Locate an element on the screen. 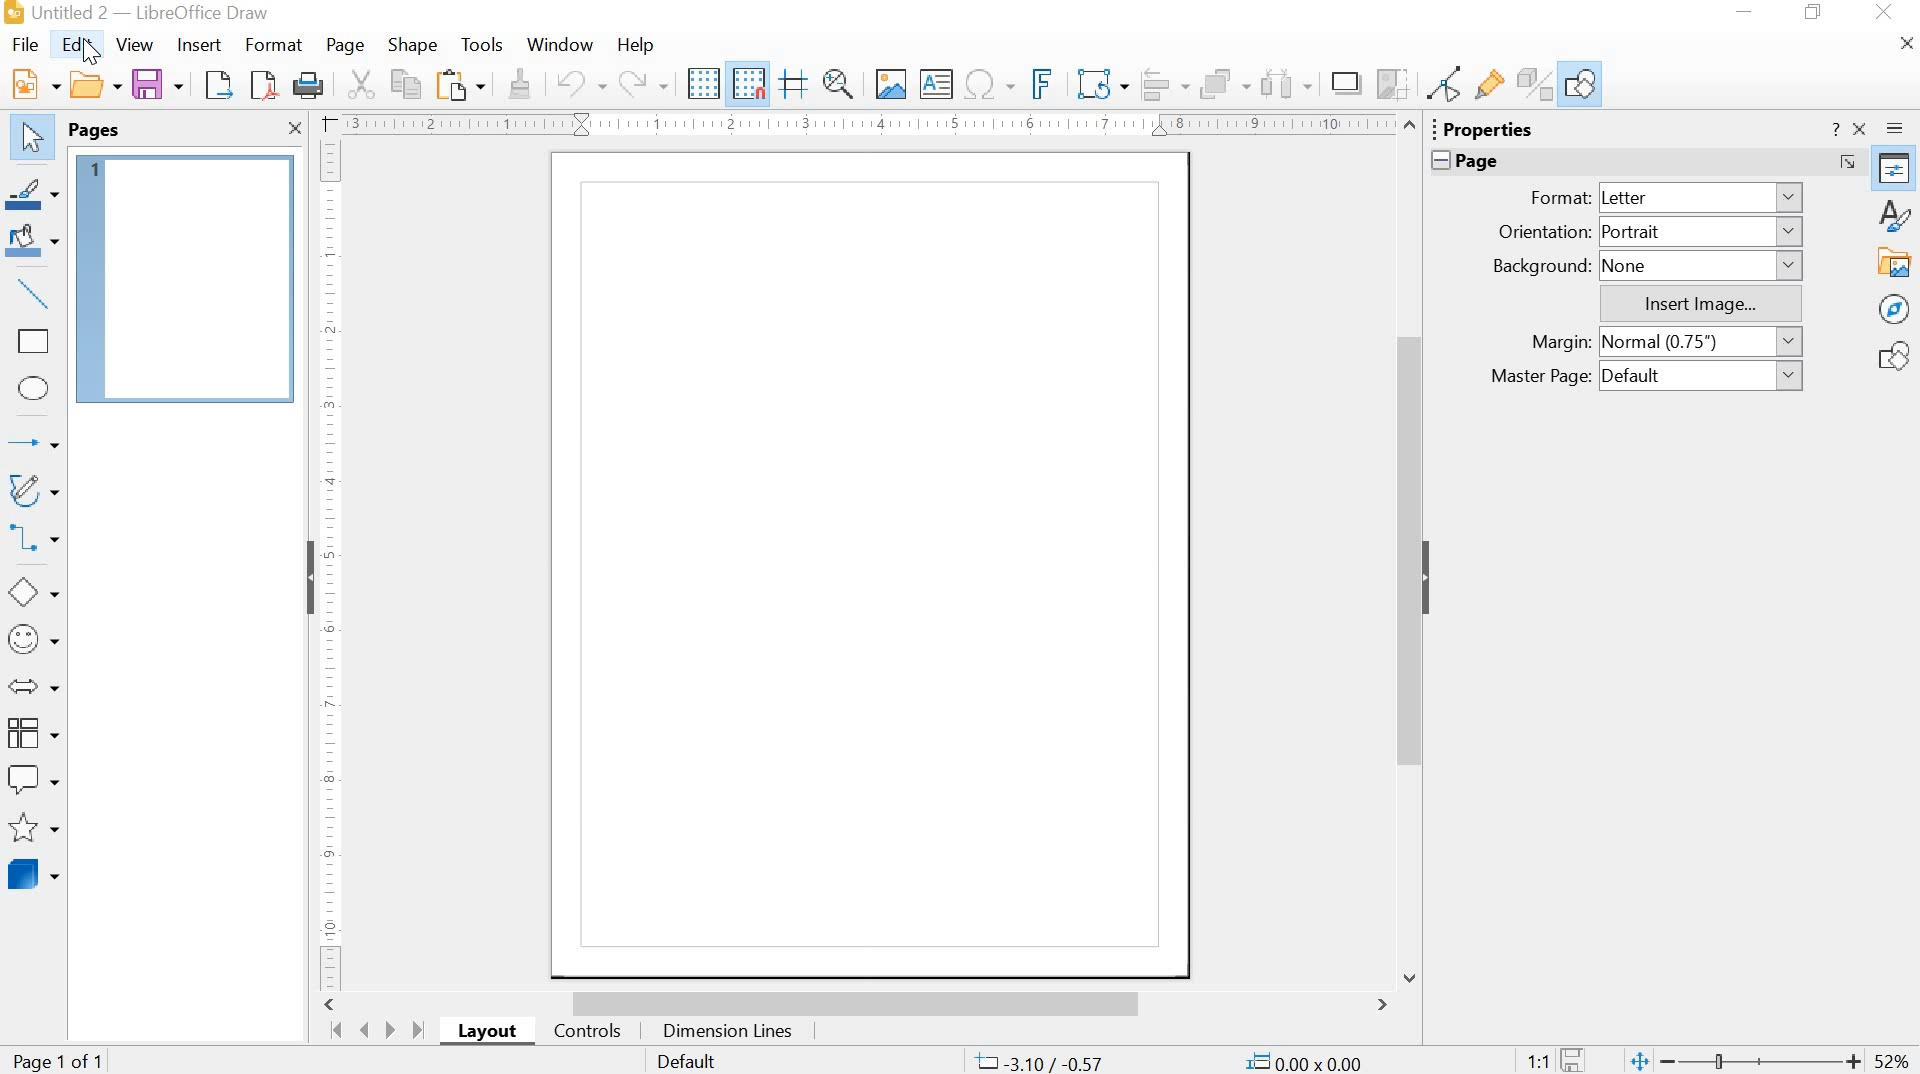 The image size is (1920, 1074). zoom out or zoom in is located at coordinates (1744, 1061).